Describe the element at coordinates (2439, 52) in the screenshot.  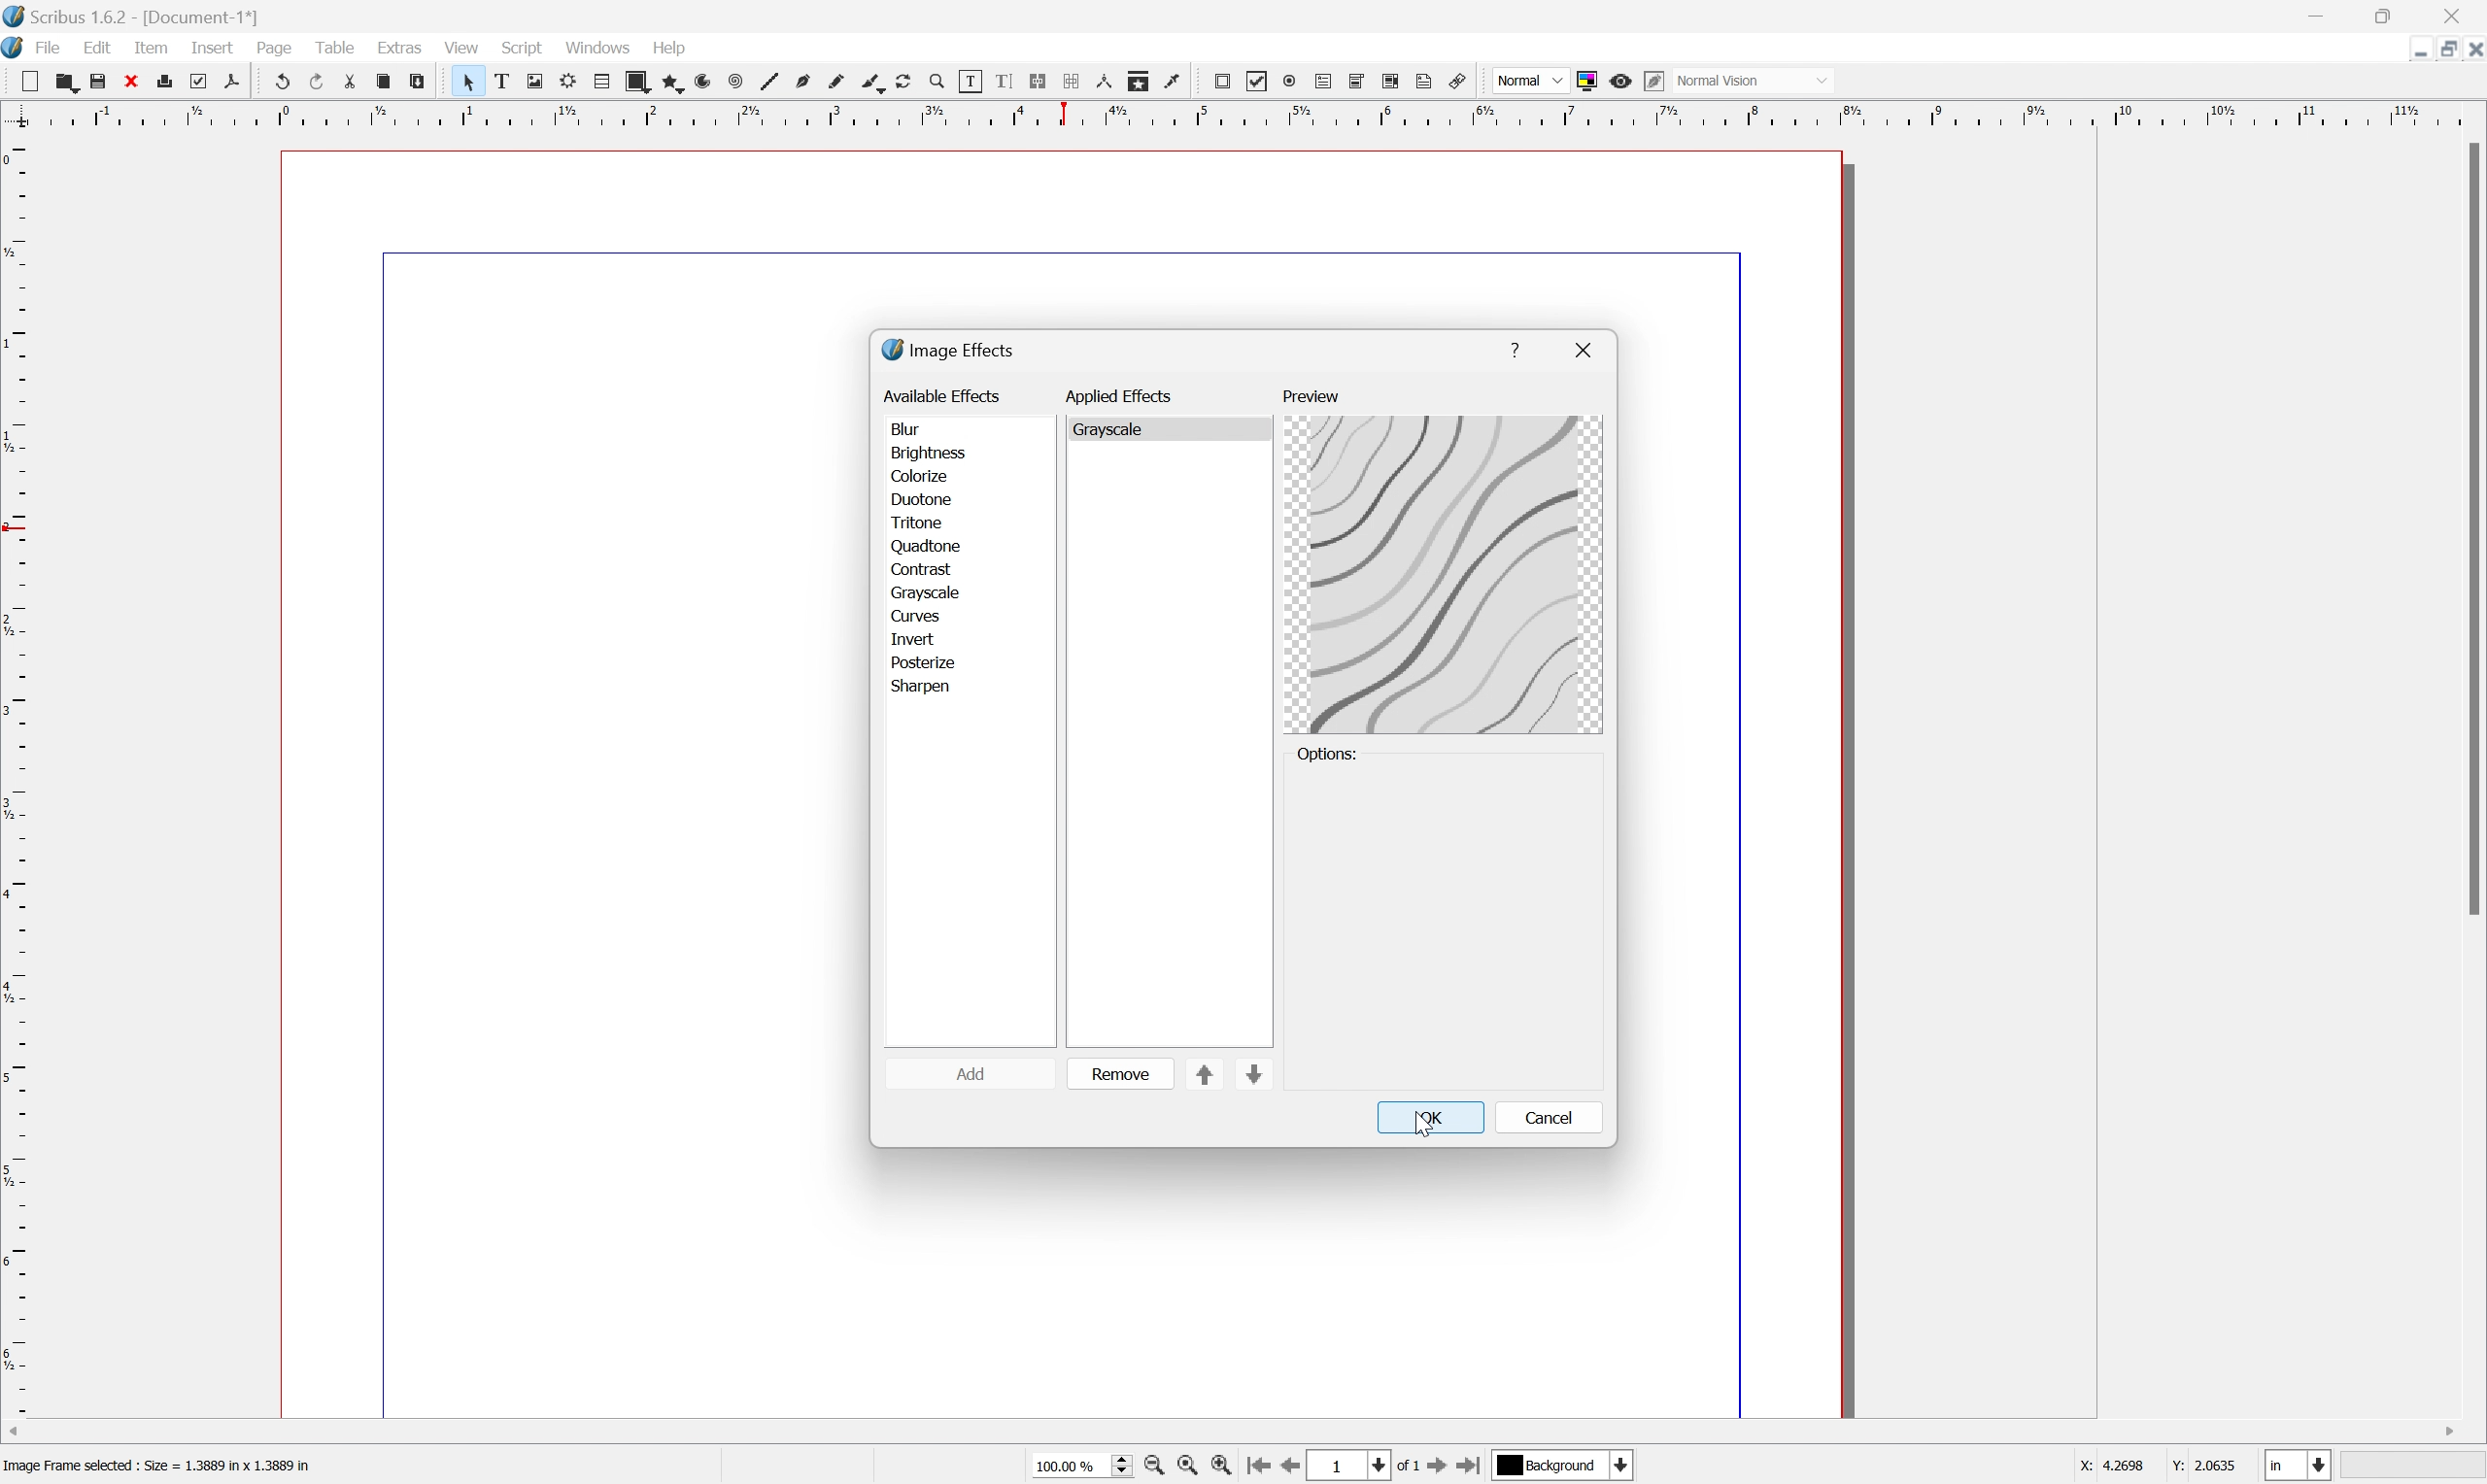
I see `Restore down` at that location.